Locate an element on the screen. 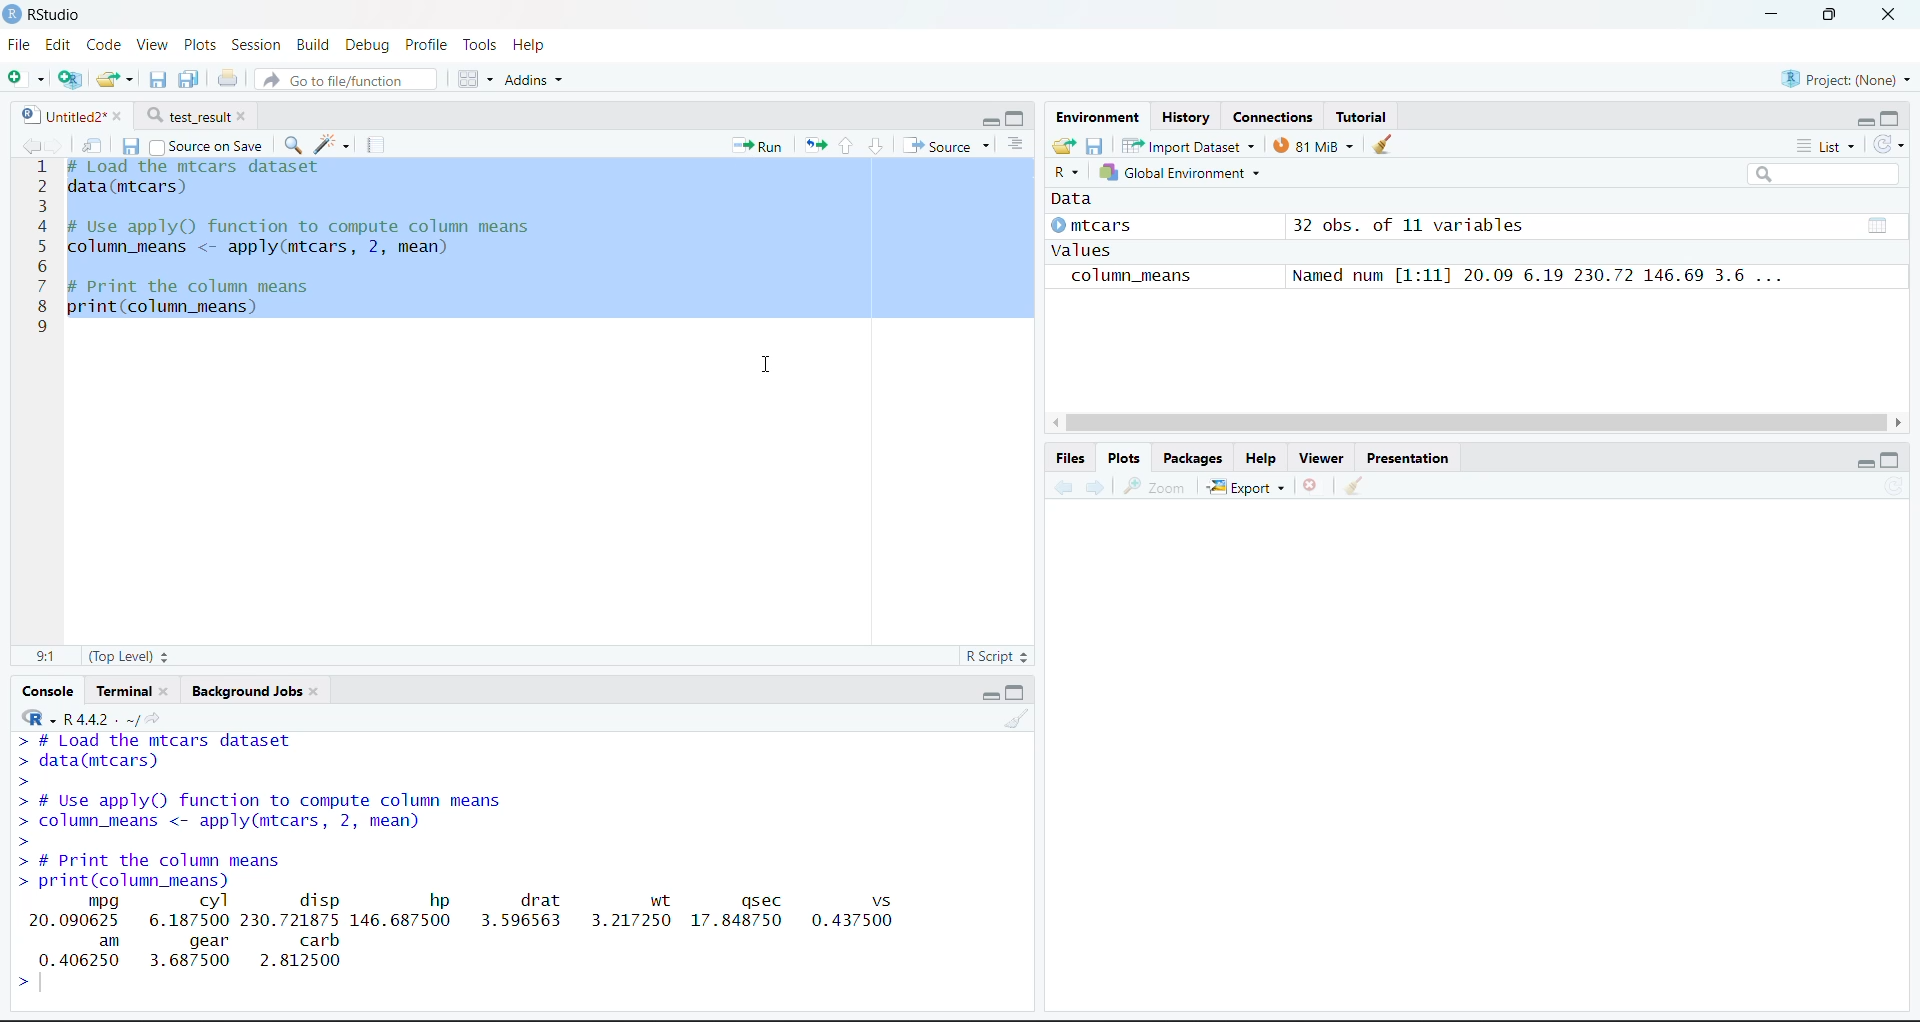 This screenshot has width=1920, height=1022. History is located at coordinates (1186, 115).